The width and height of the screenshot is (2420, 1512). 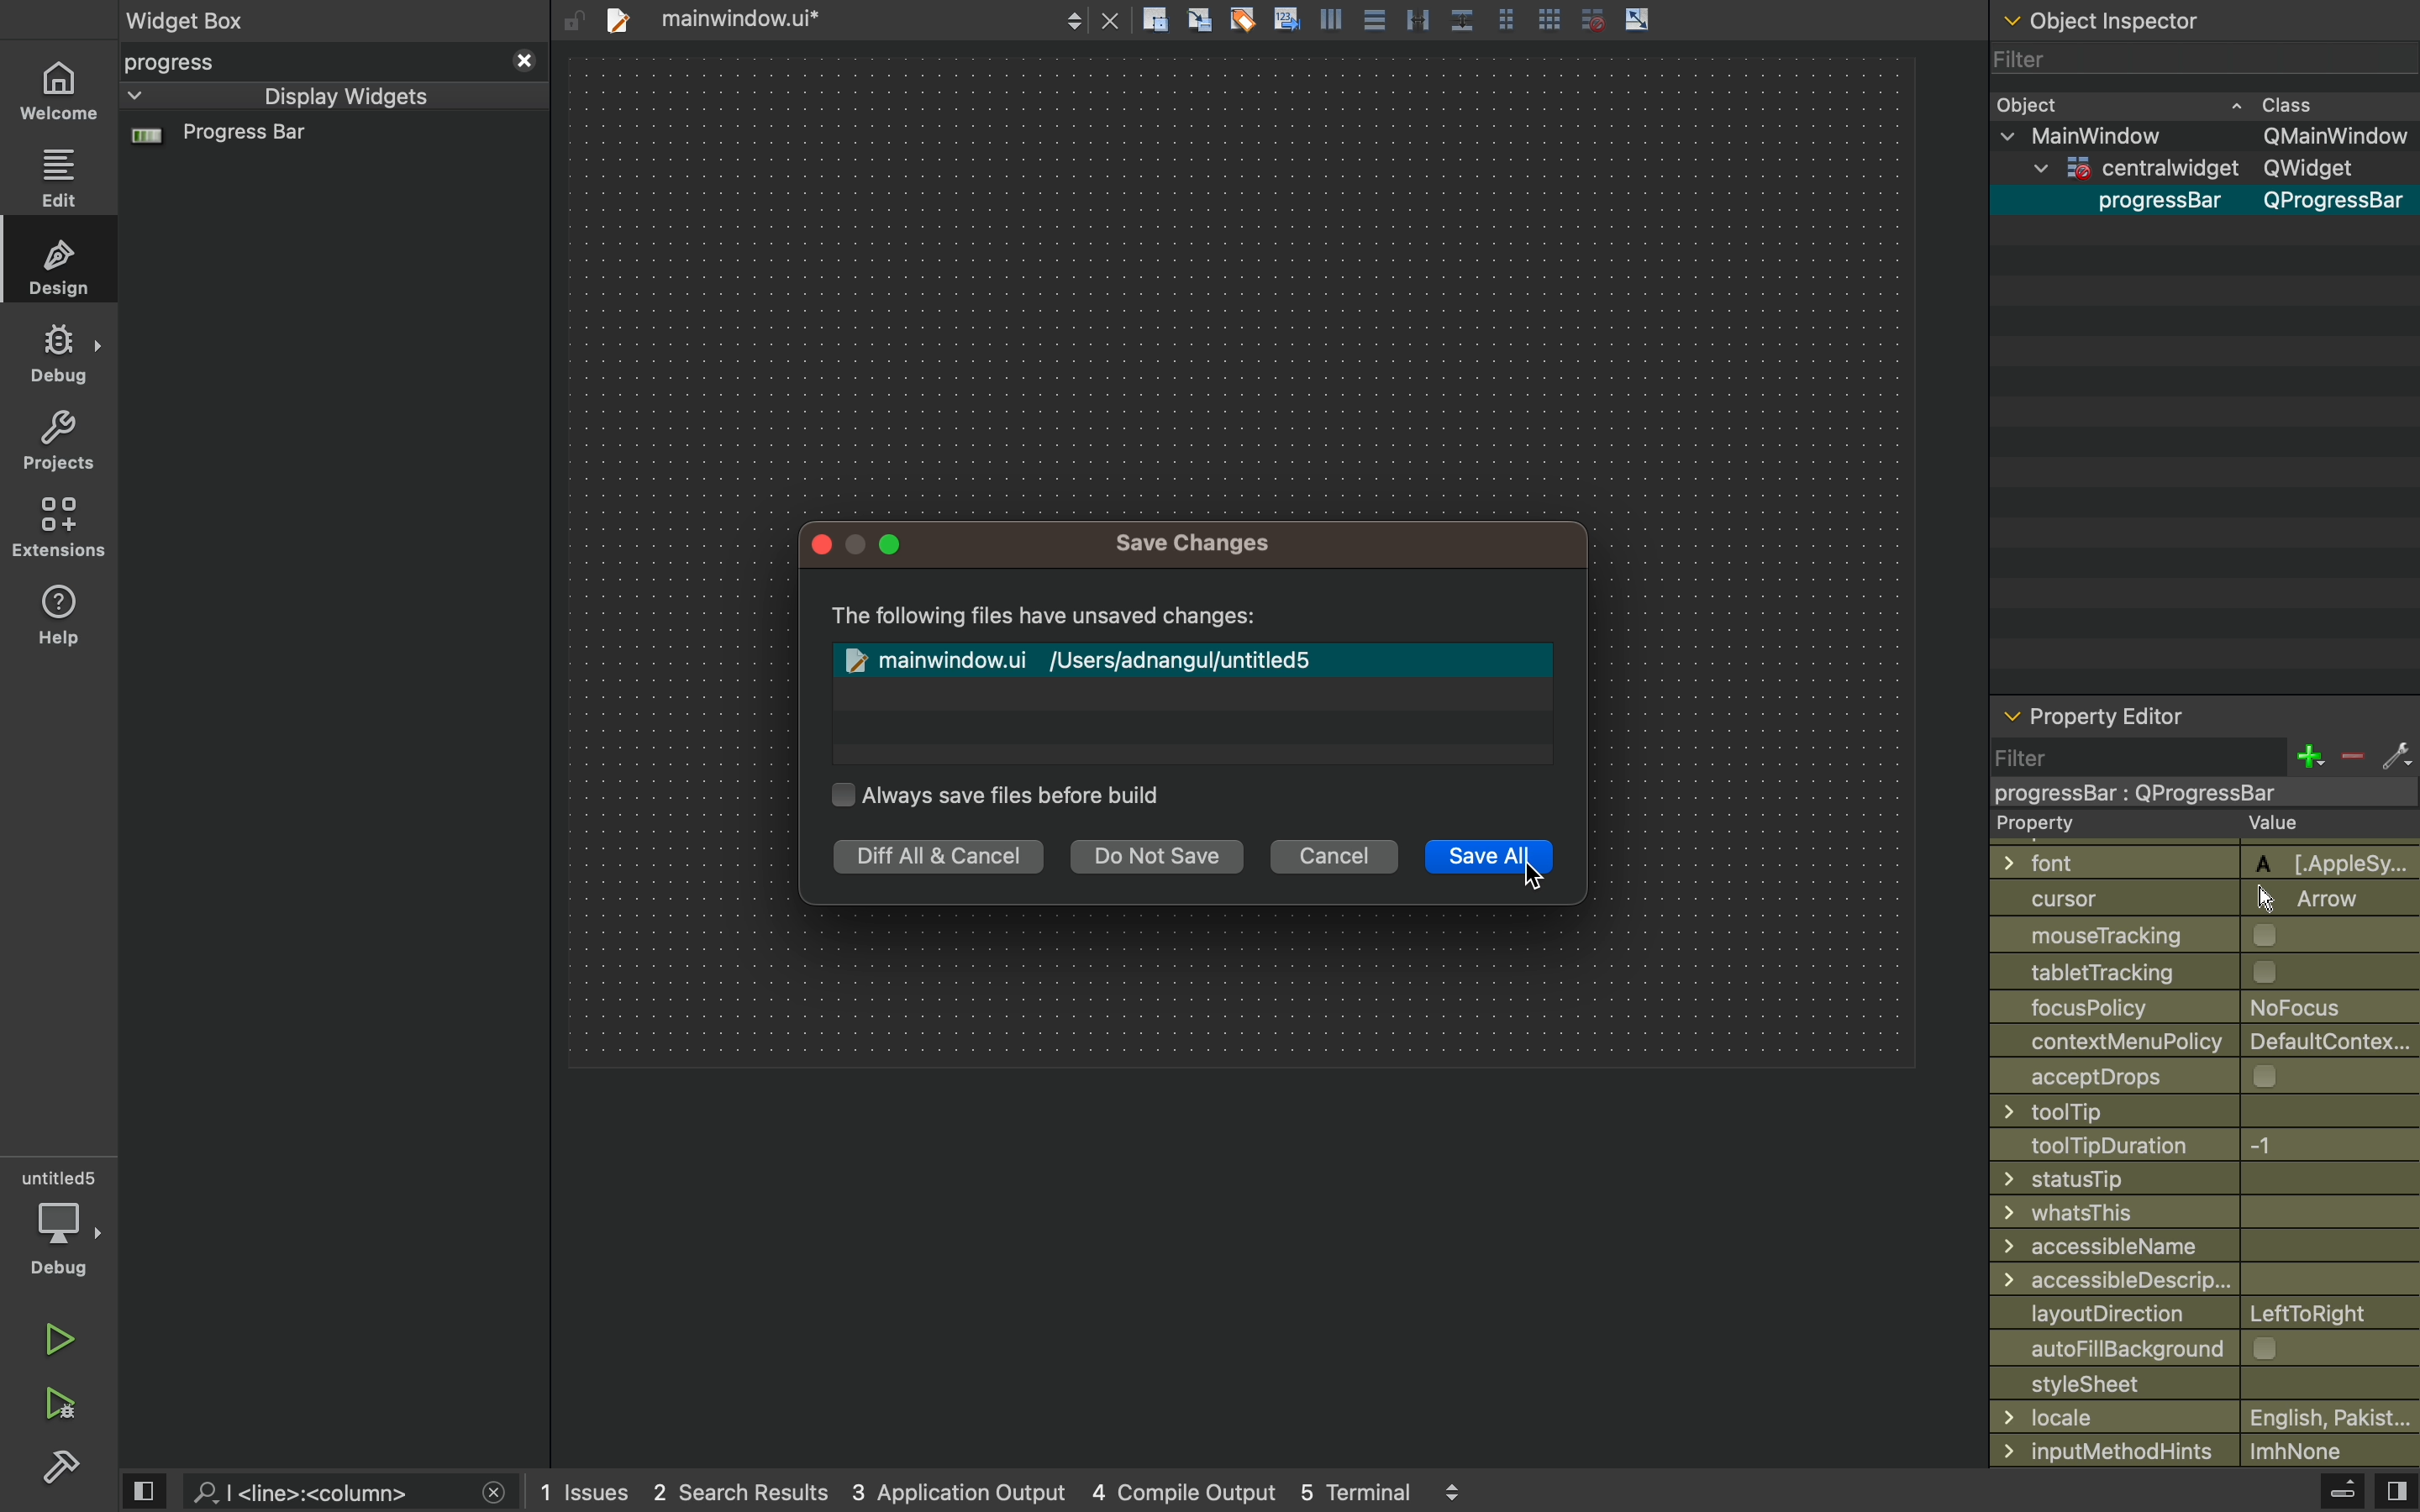 I want to click on cursor, so click(x=1536, y=869).